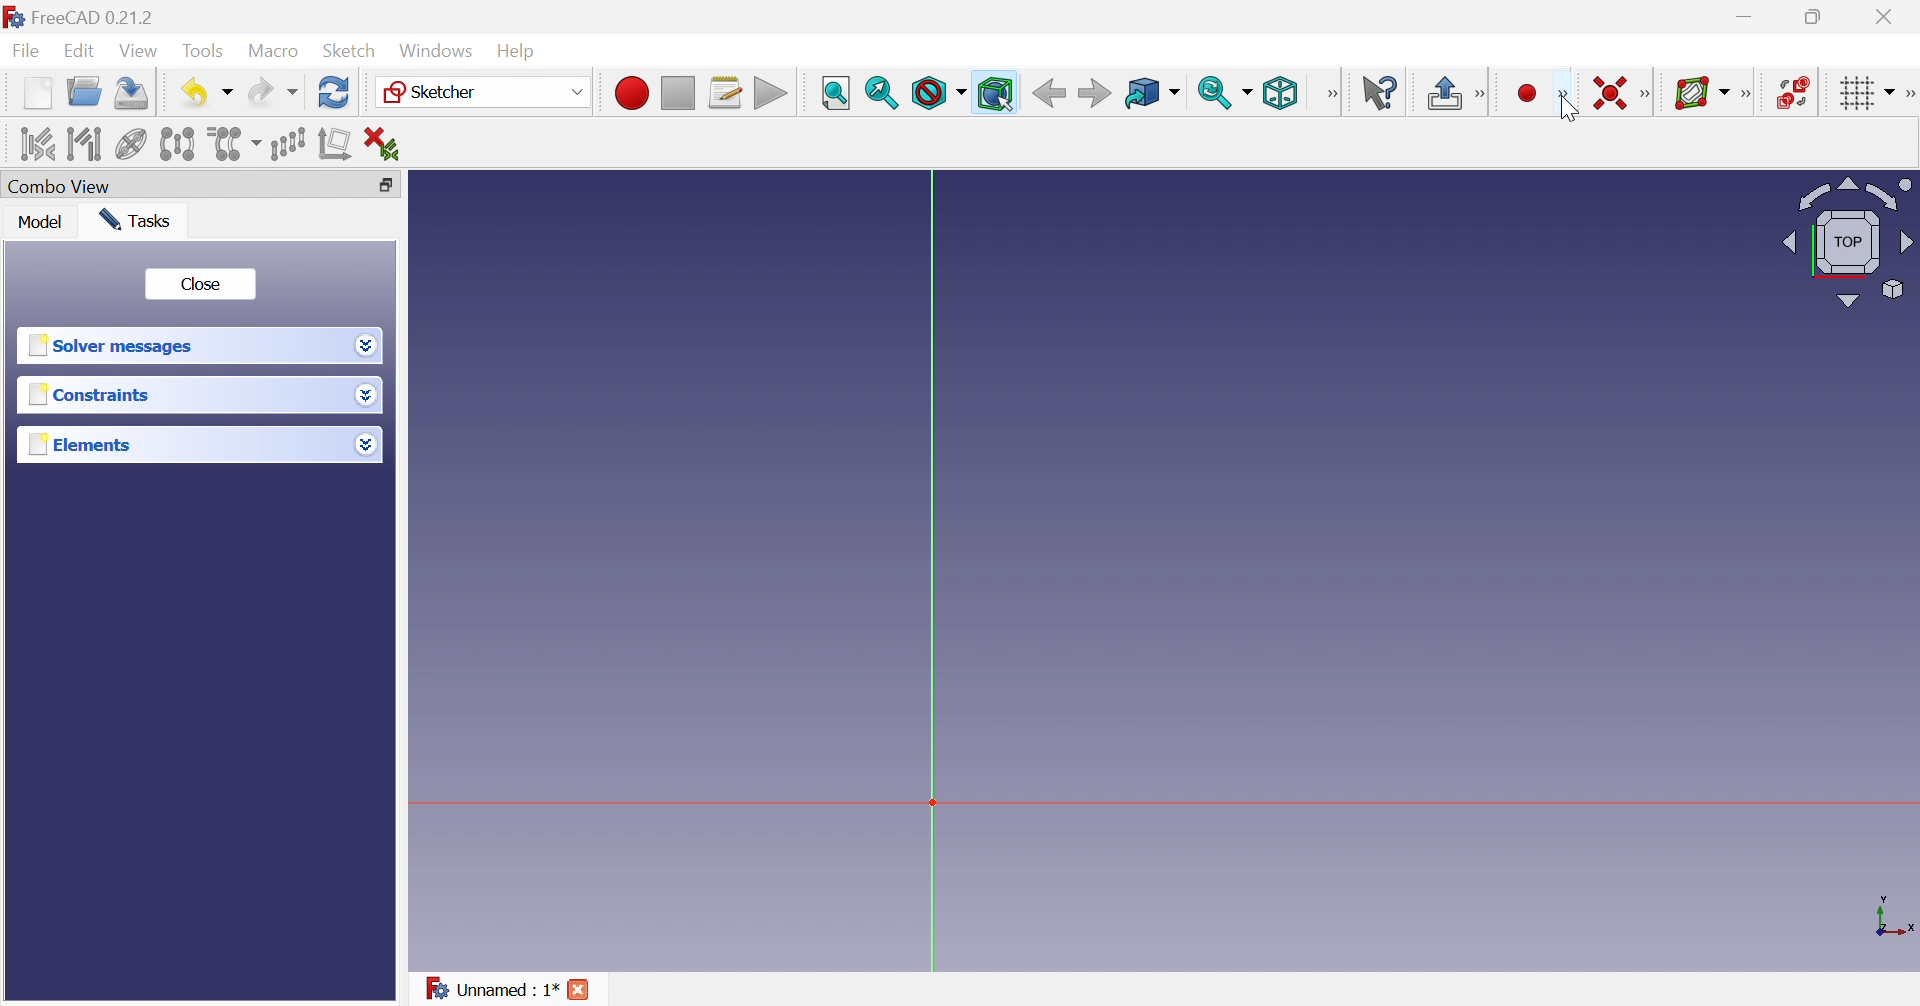 The image size is (1920, 1006). What do you see at coordinates (1751, 15) in the screenshot?
I see `Minimize` at bounding box center [1751, 15].